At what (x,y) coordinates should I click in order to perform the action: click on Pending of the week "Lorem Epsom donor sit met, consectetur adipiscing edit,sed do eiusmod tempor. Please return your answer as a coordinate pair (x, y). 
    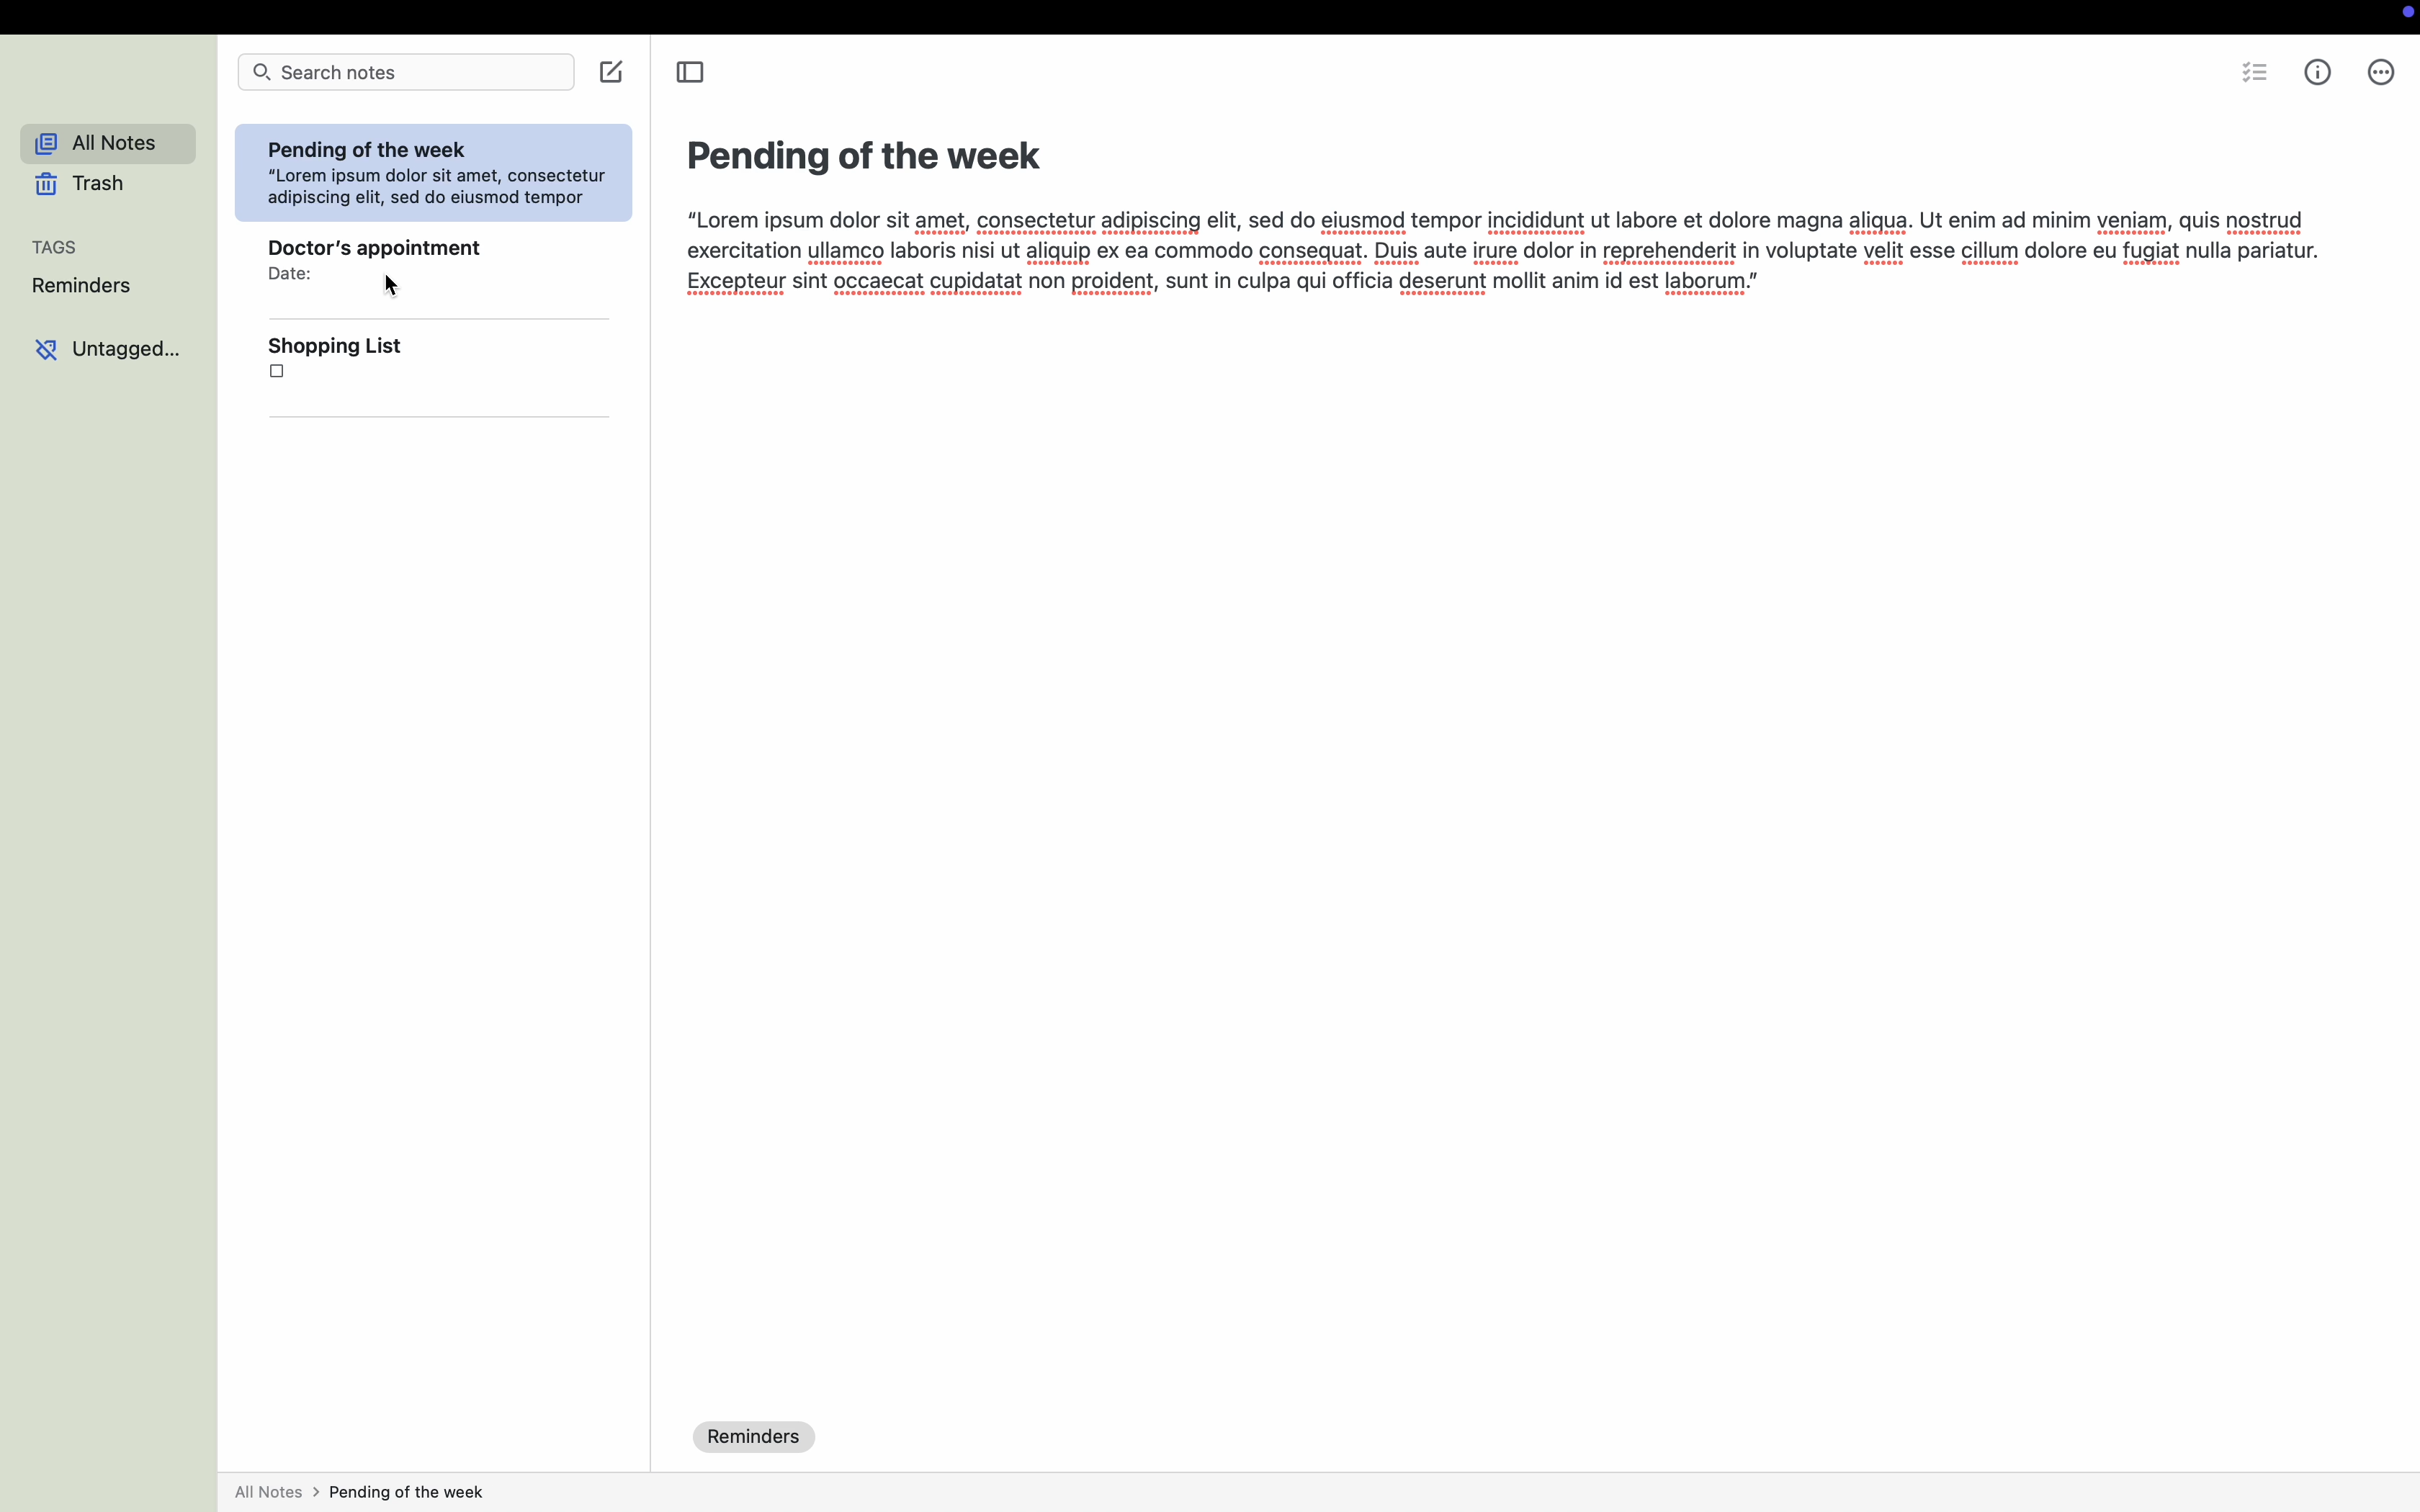
    Looking at the image, I should click on (437, 174).